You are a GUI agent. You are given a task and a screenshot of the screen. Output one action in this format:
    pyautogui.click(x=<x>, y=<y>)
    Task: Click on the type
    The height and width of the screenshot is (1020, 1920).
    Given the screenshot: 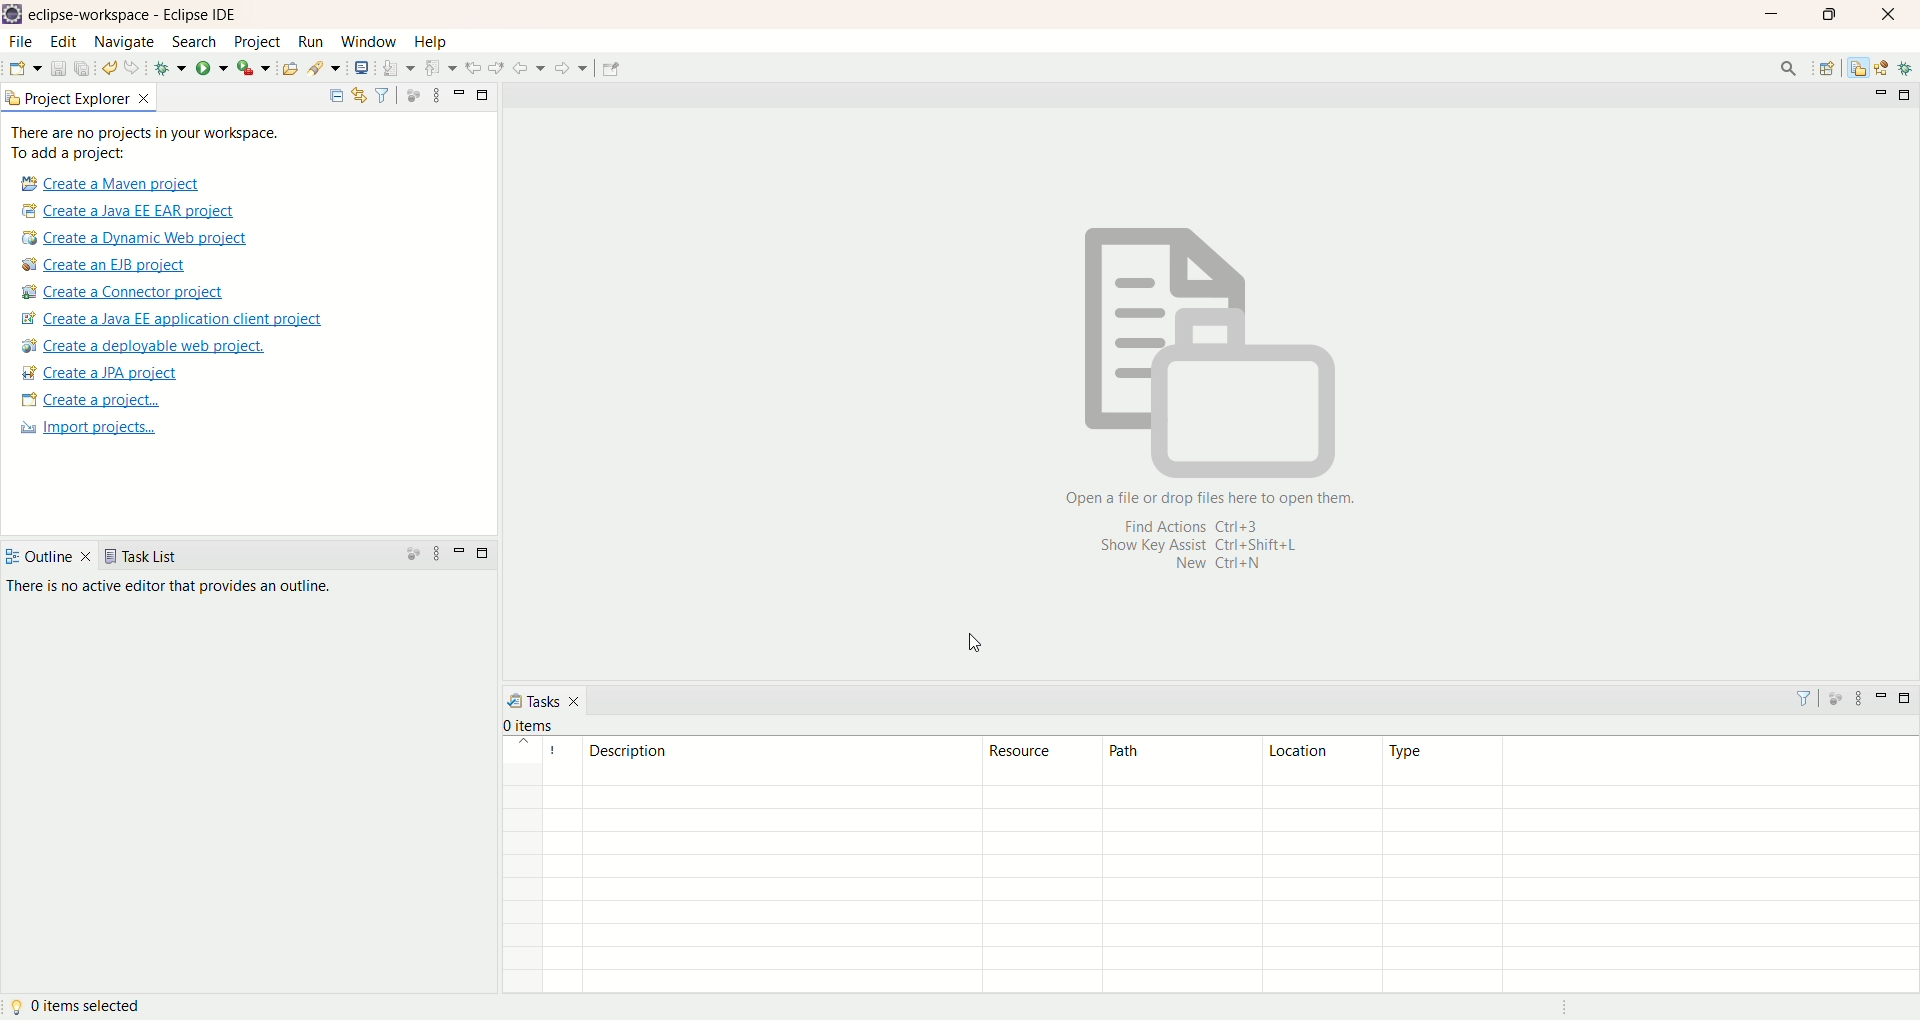 What is the action you would take?
    pyautogui.click(x=1653, y=864)
    